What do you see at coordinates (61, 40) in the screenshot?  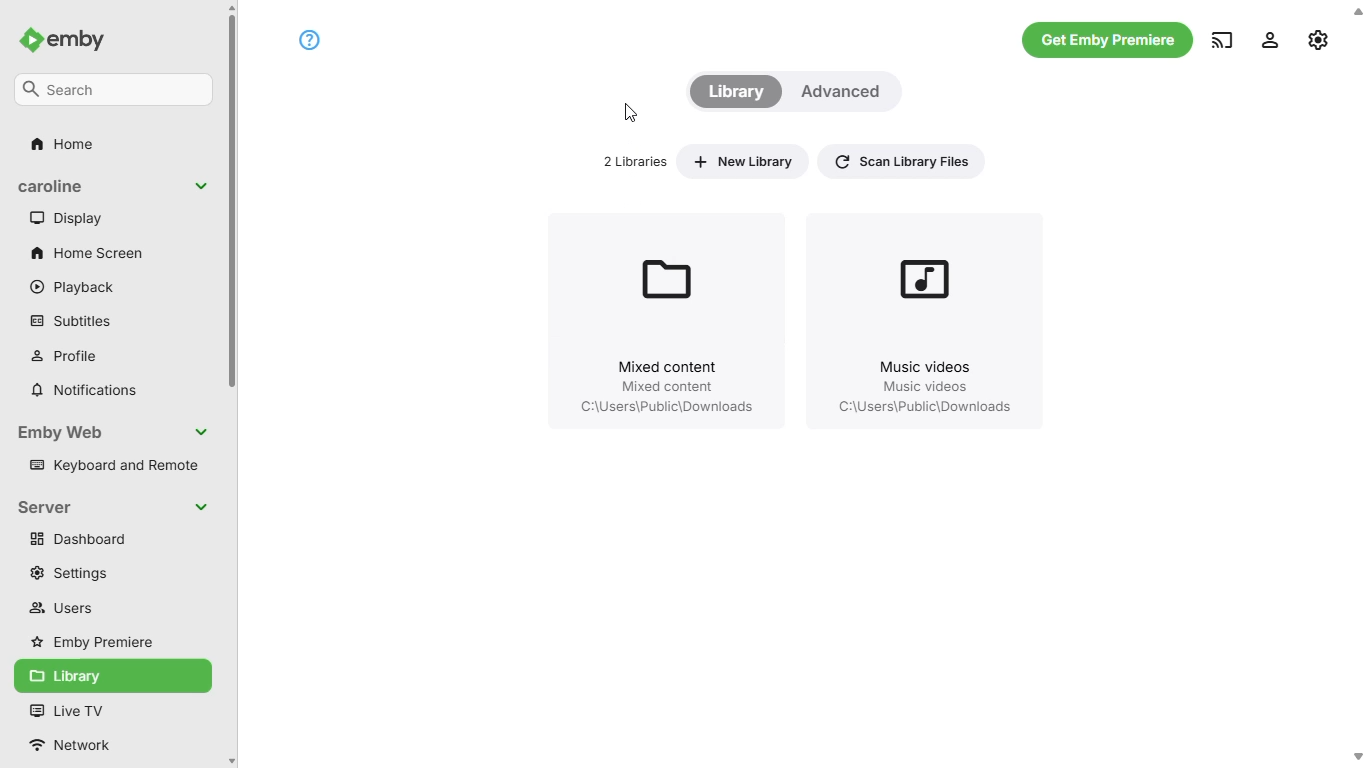 I see `emby` at bounding box center [61, 40].